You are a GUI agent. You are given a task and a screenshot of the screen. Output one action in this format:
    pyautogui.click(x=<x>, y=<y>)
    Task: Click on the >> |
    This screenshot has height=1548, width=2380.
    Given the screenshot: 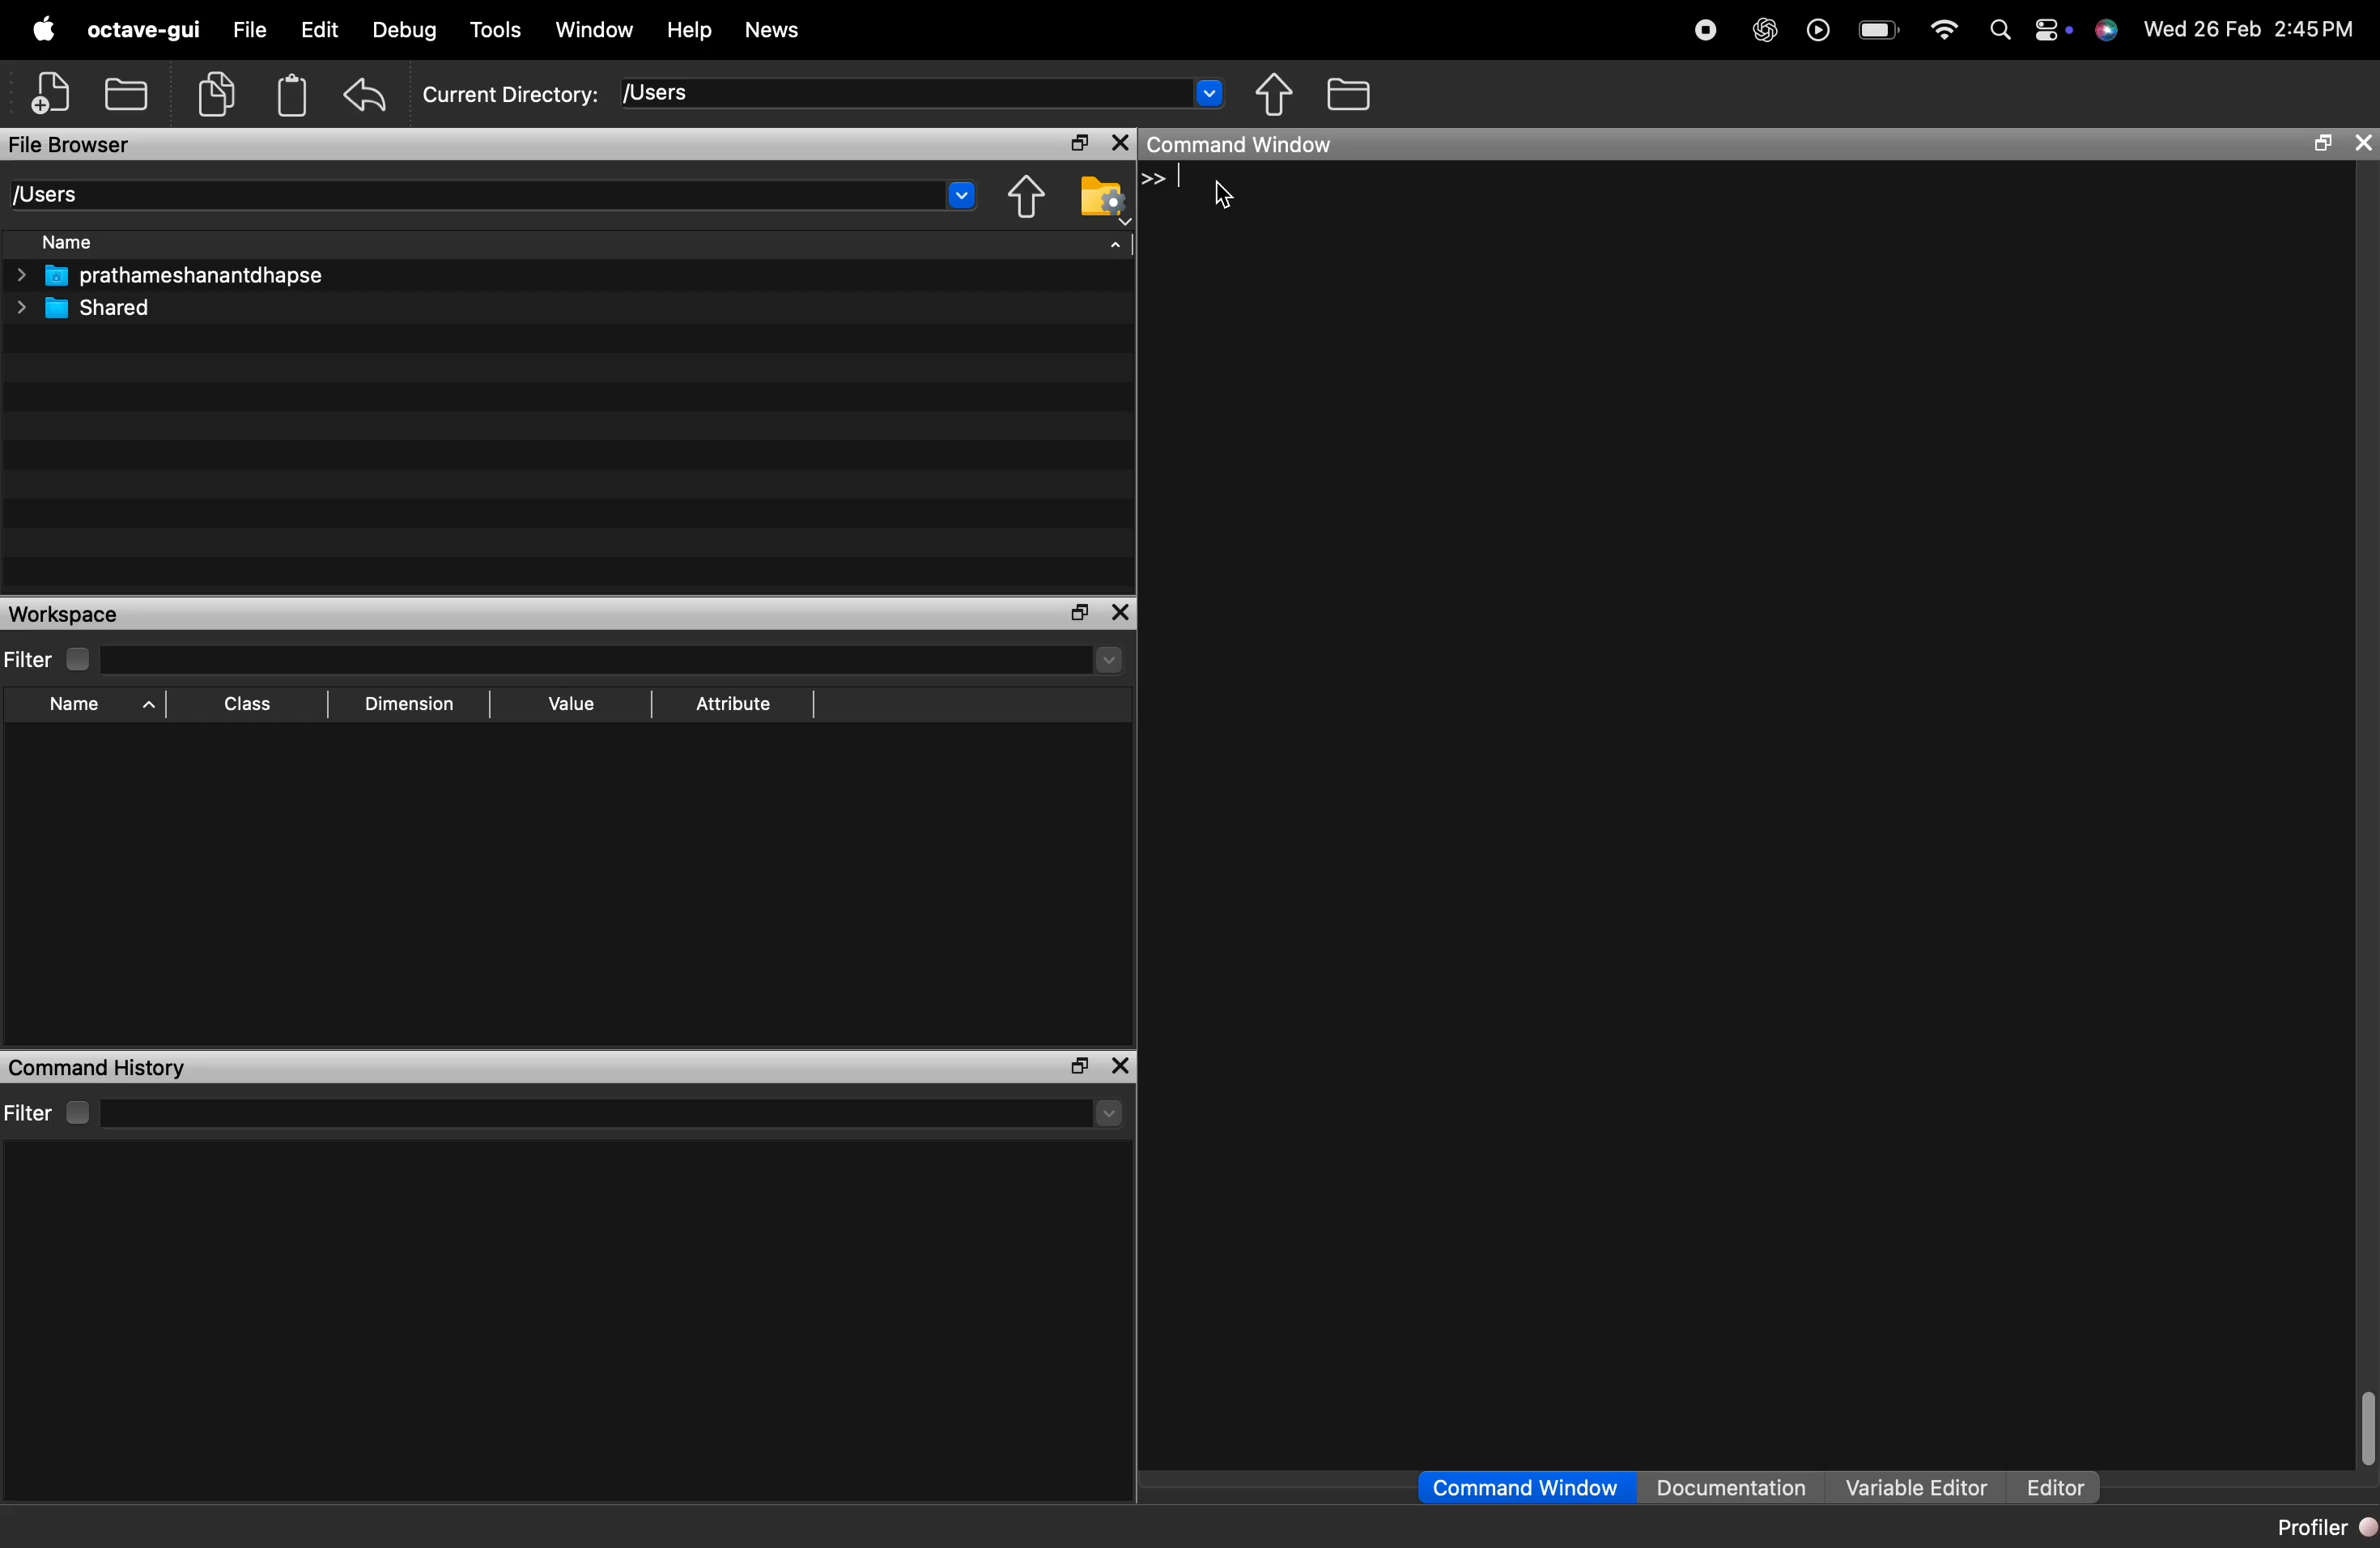 What is the action you would take?
    pyautogui.click(x=1164, y=181)
    